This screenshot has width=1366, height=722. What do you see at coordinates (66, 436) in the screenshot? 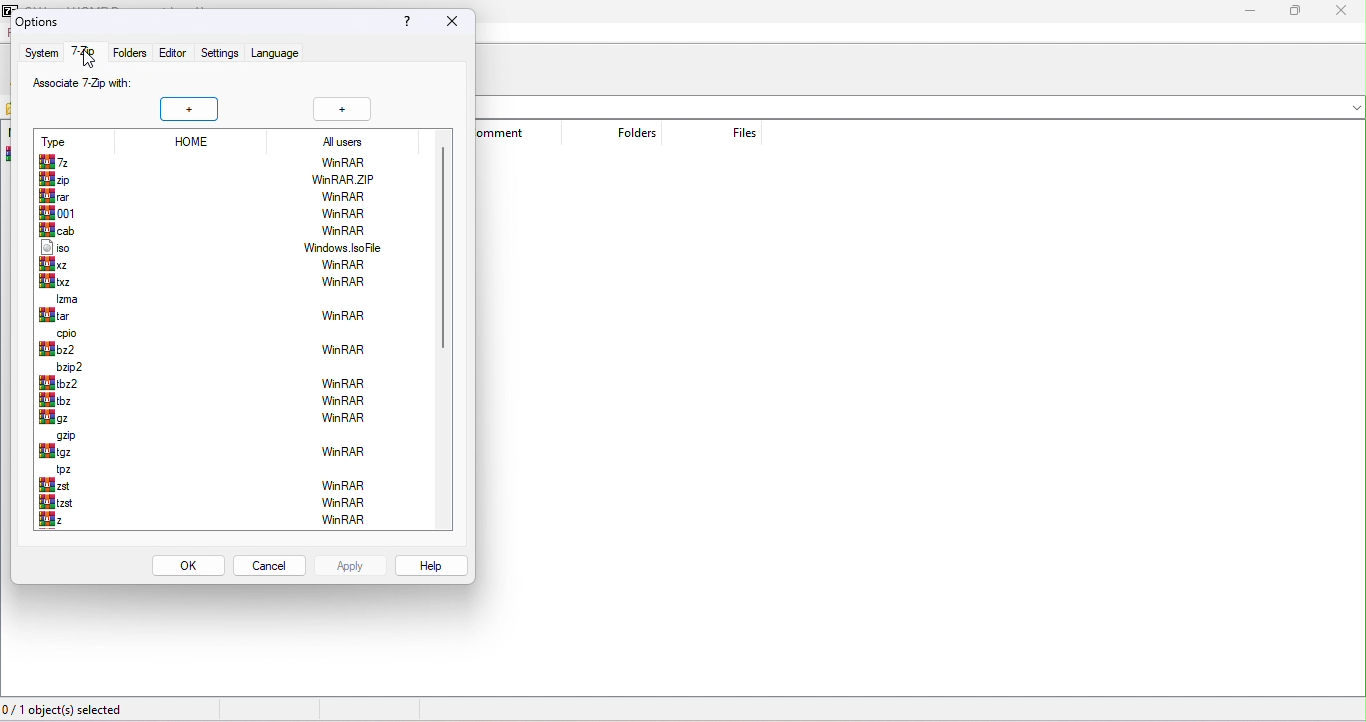
I see `gzip` at bounding box center [66, 436].